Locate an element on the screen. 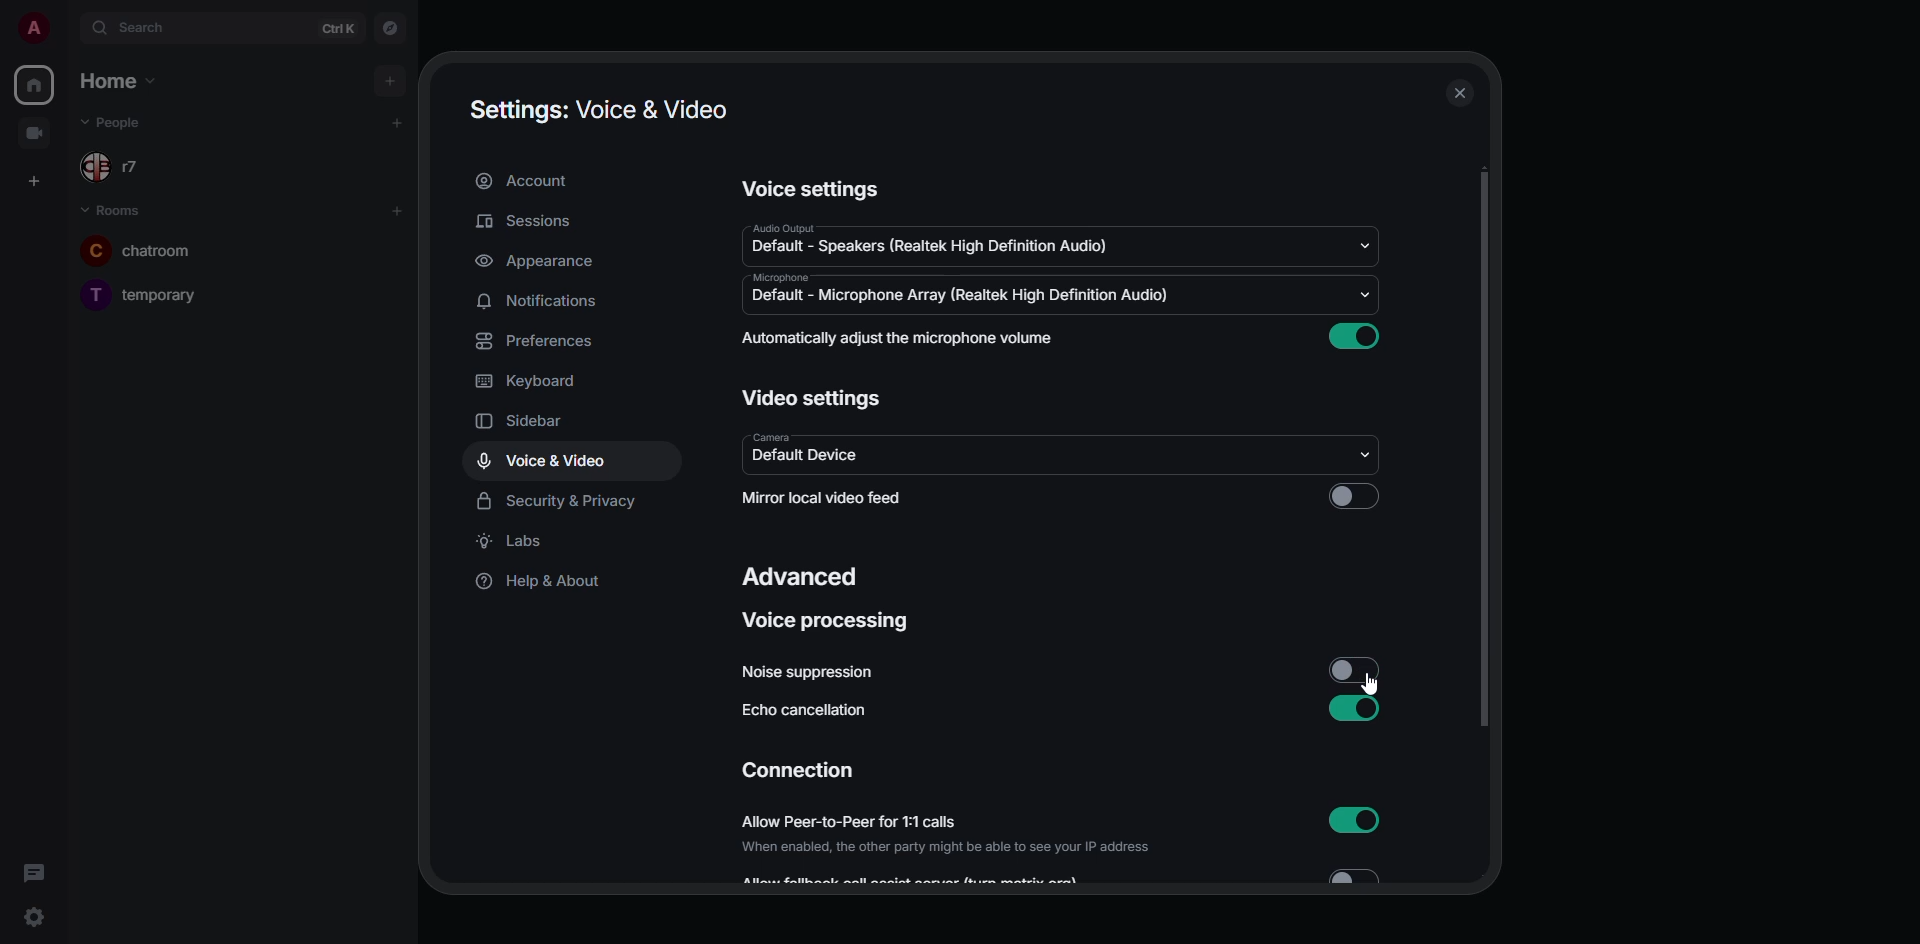  temporary is located at coordinates (141, 294).